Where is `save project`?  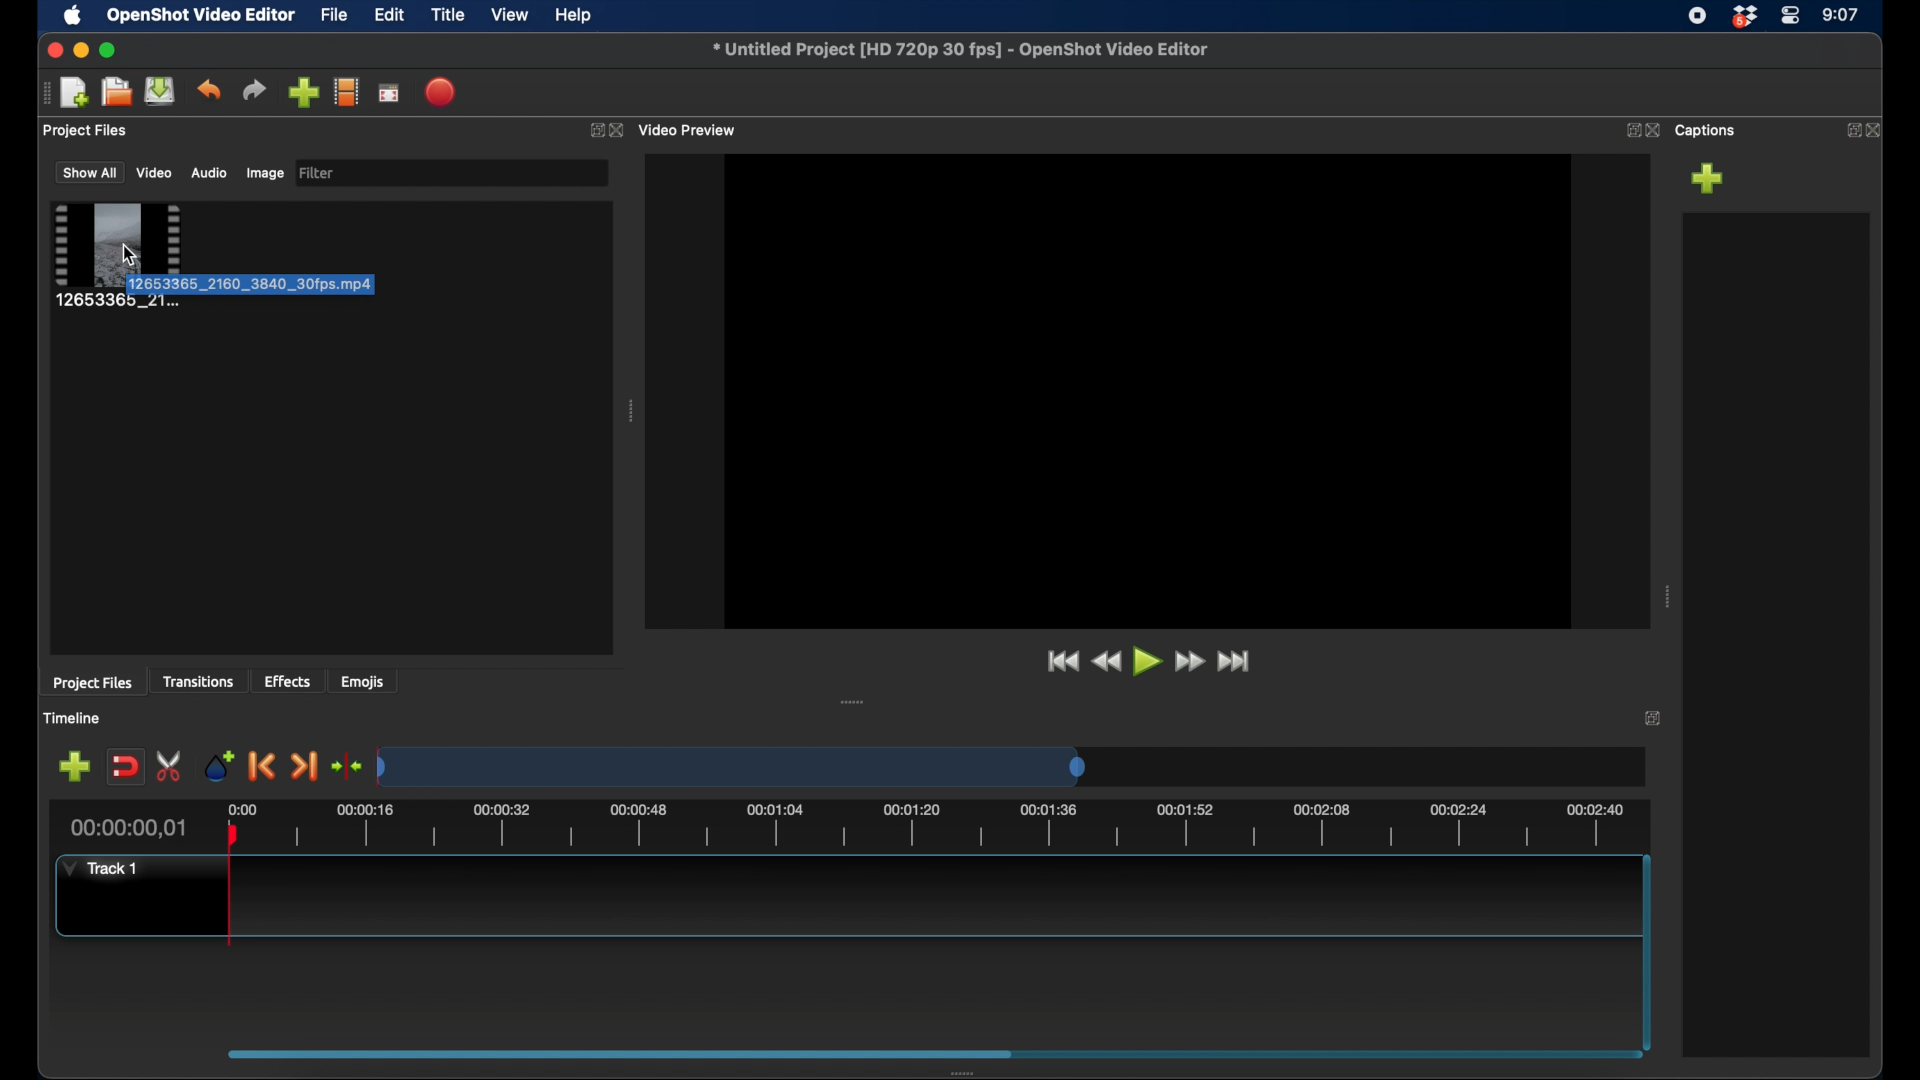 save project is located at coordinates (161, 92).